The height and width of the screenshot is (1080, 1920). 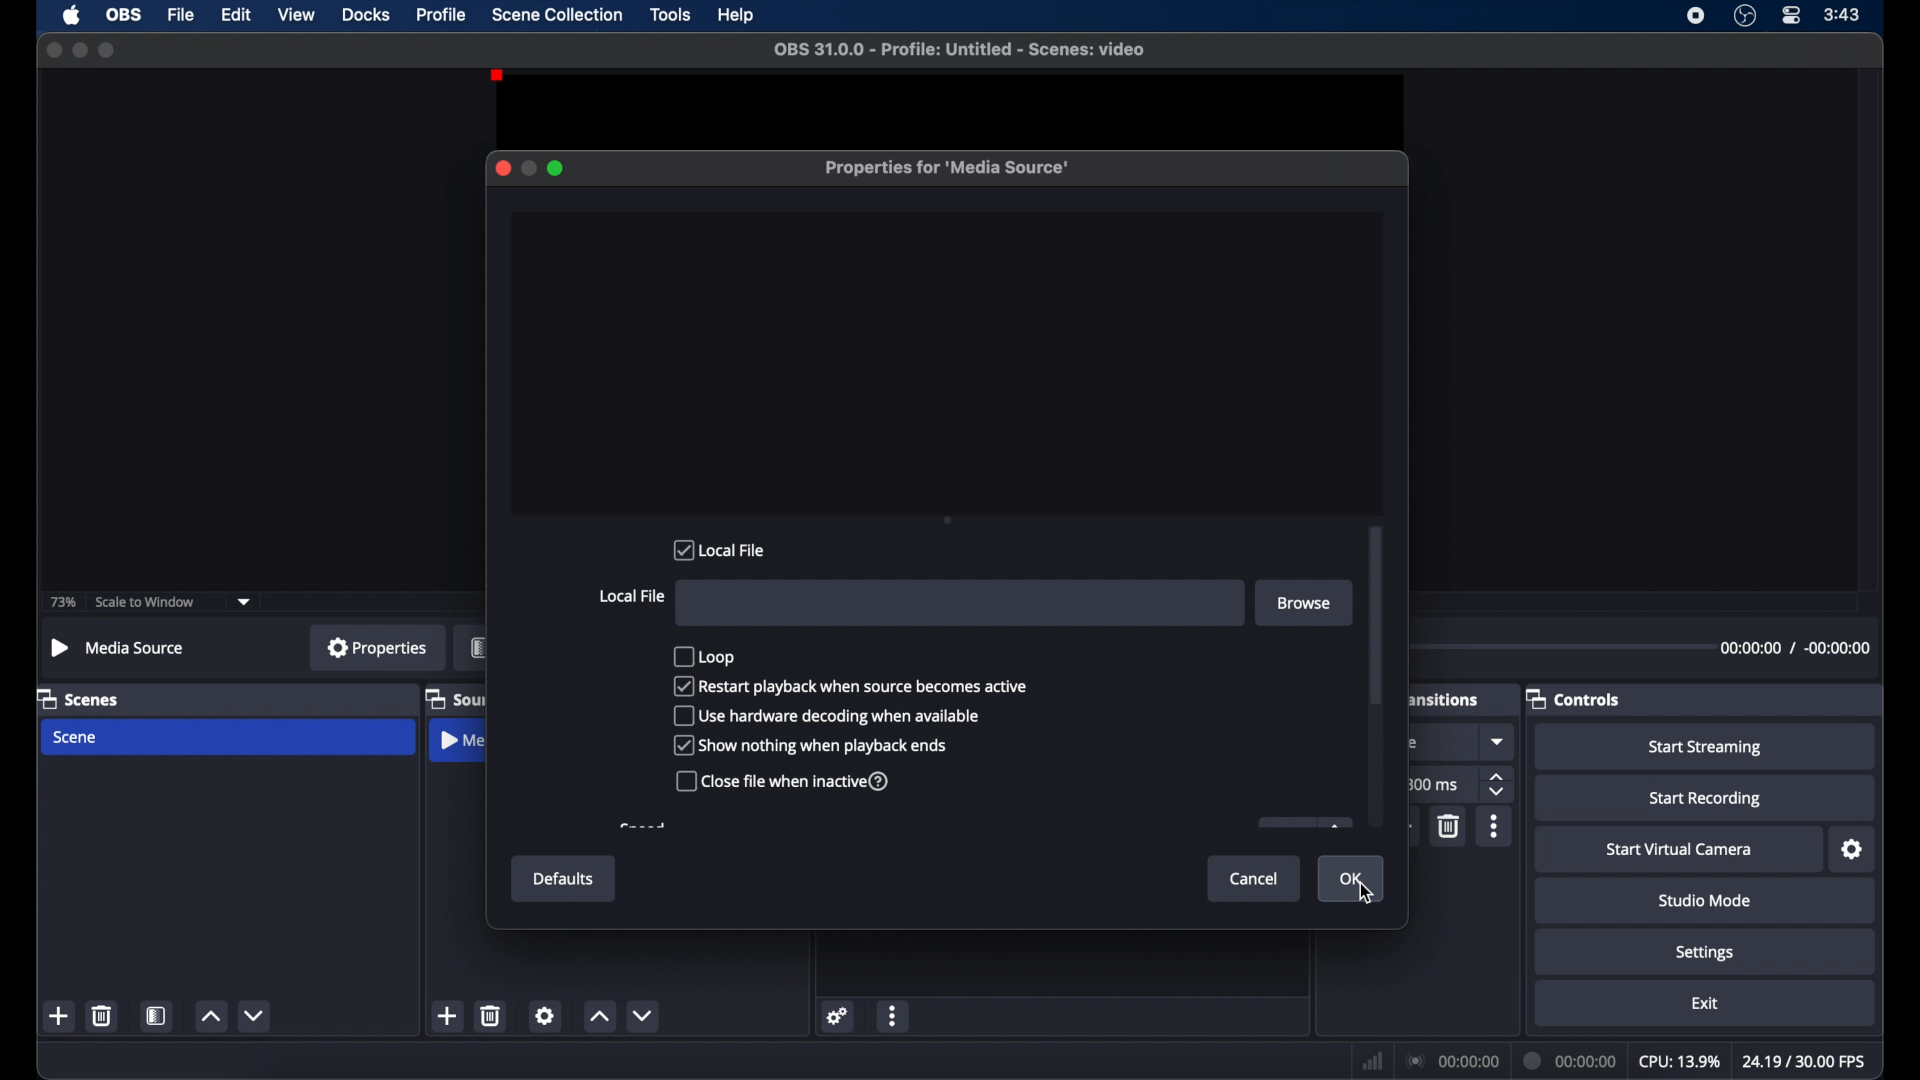 I want to click on use hardware decoding when available, so click(x=824, y=716).